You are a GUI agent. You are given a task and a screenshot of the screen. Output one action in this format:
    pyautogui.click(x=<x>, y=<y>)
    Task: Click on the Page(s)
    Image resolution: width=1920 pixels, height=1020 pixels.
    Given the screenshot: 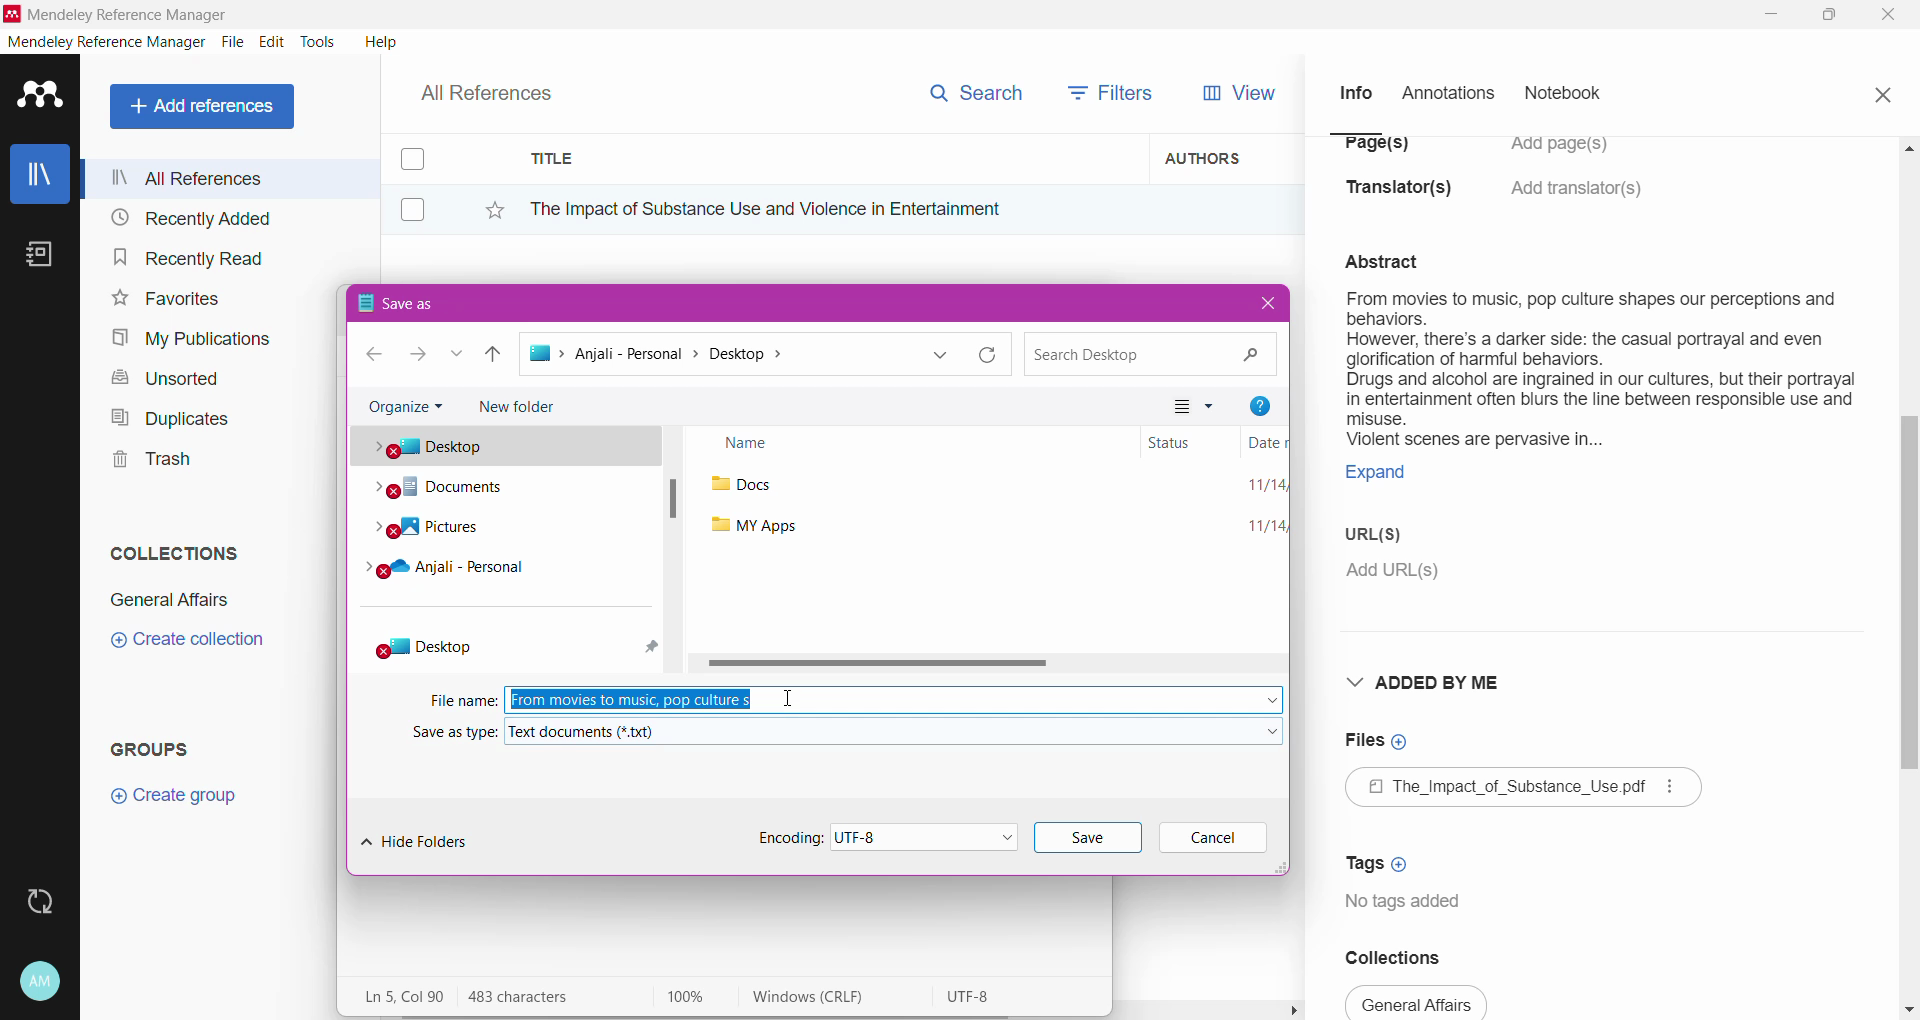 What is the action you would take?
    pyautogui.click(x=1374, y=151)
    